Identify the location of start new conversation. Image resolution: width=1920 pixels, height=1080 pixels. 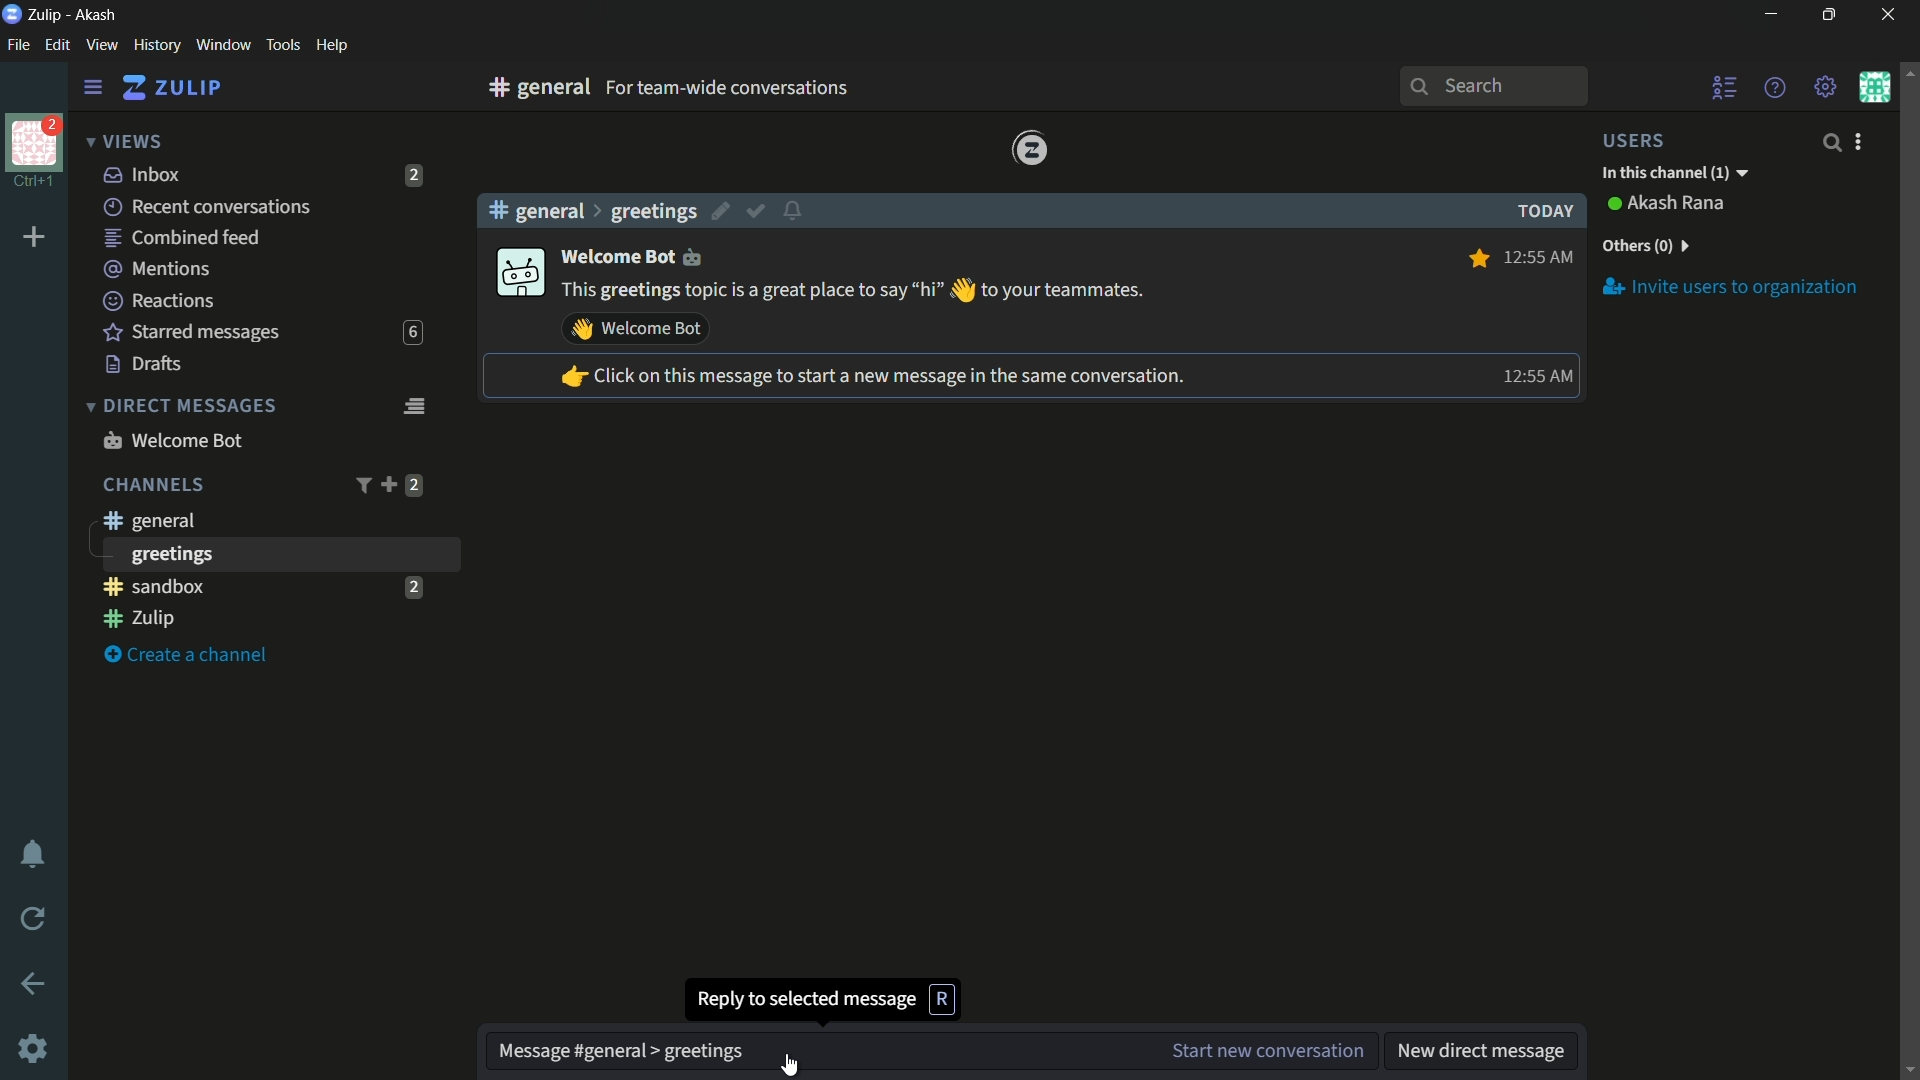
(1265, 1051).